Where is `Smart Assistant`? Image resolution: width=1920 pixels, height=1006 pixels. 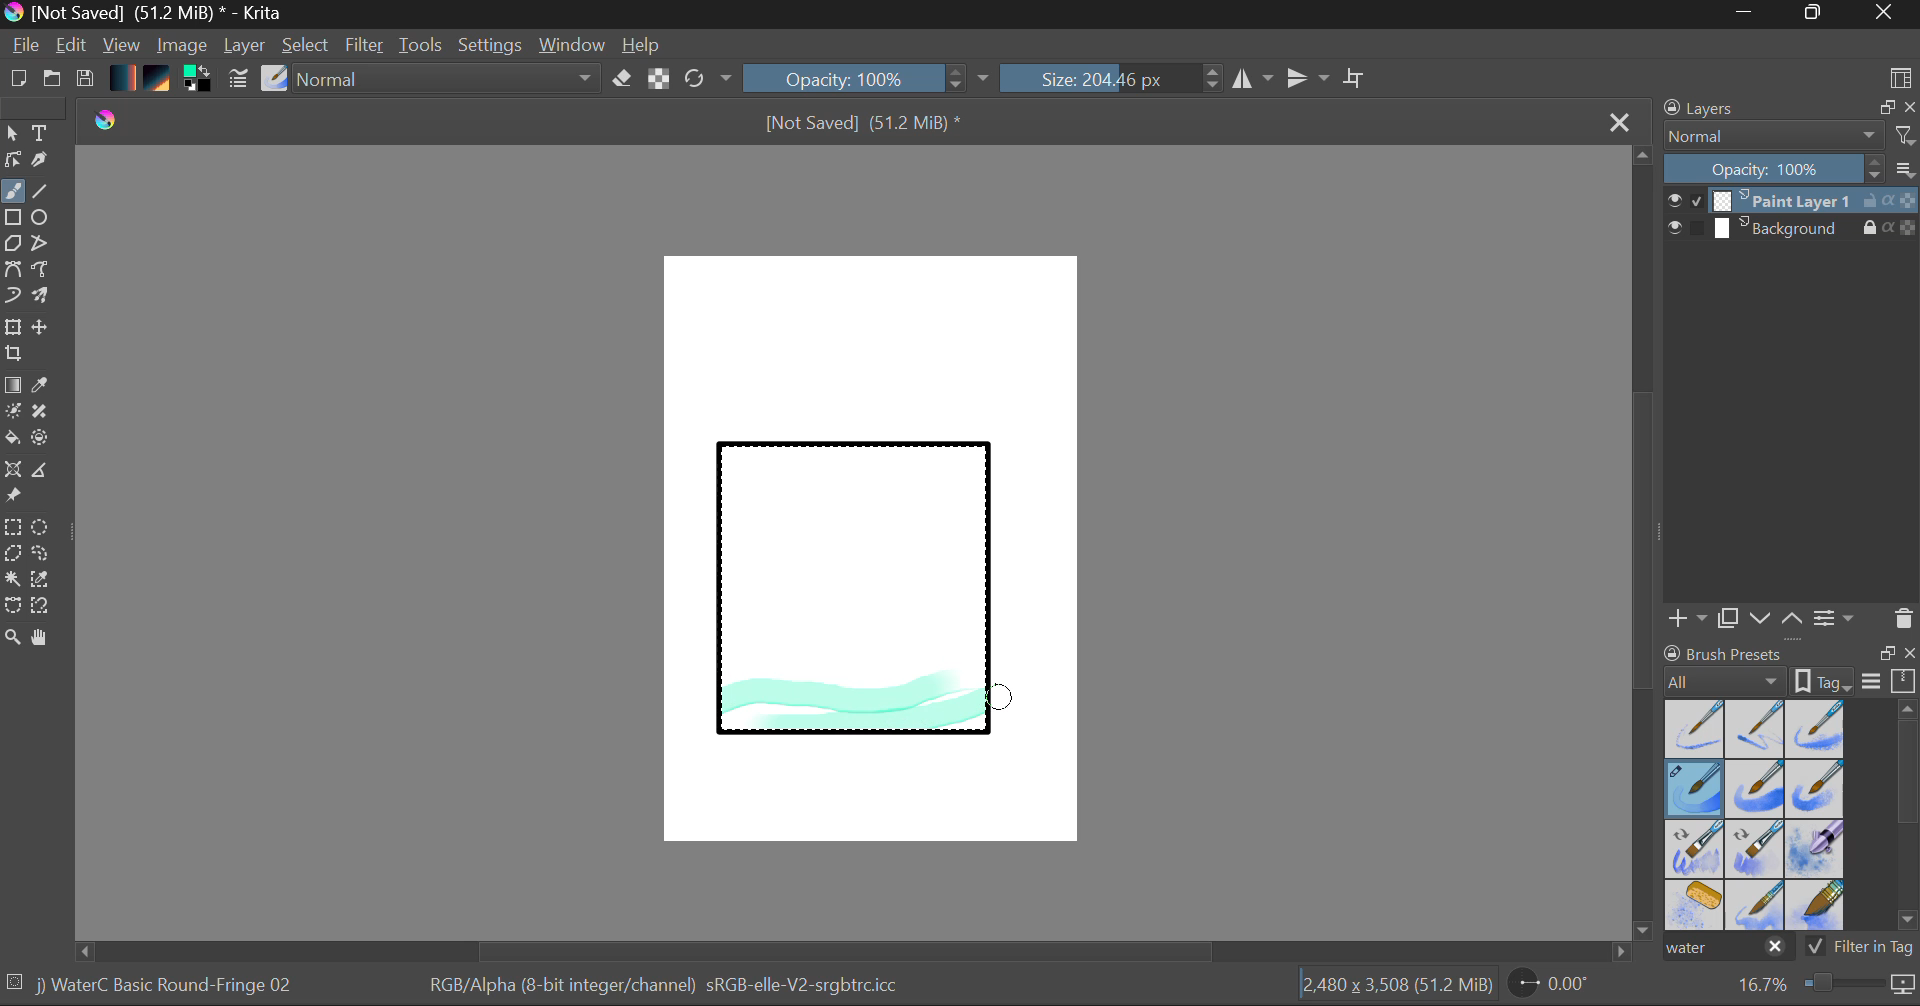 Smart Assistant is located at coordinates (12, 472).